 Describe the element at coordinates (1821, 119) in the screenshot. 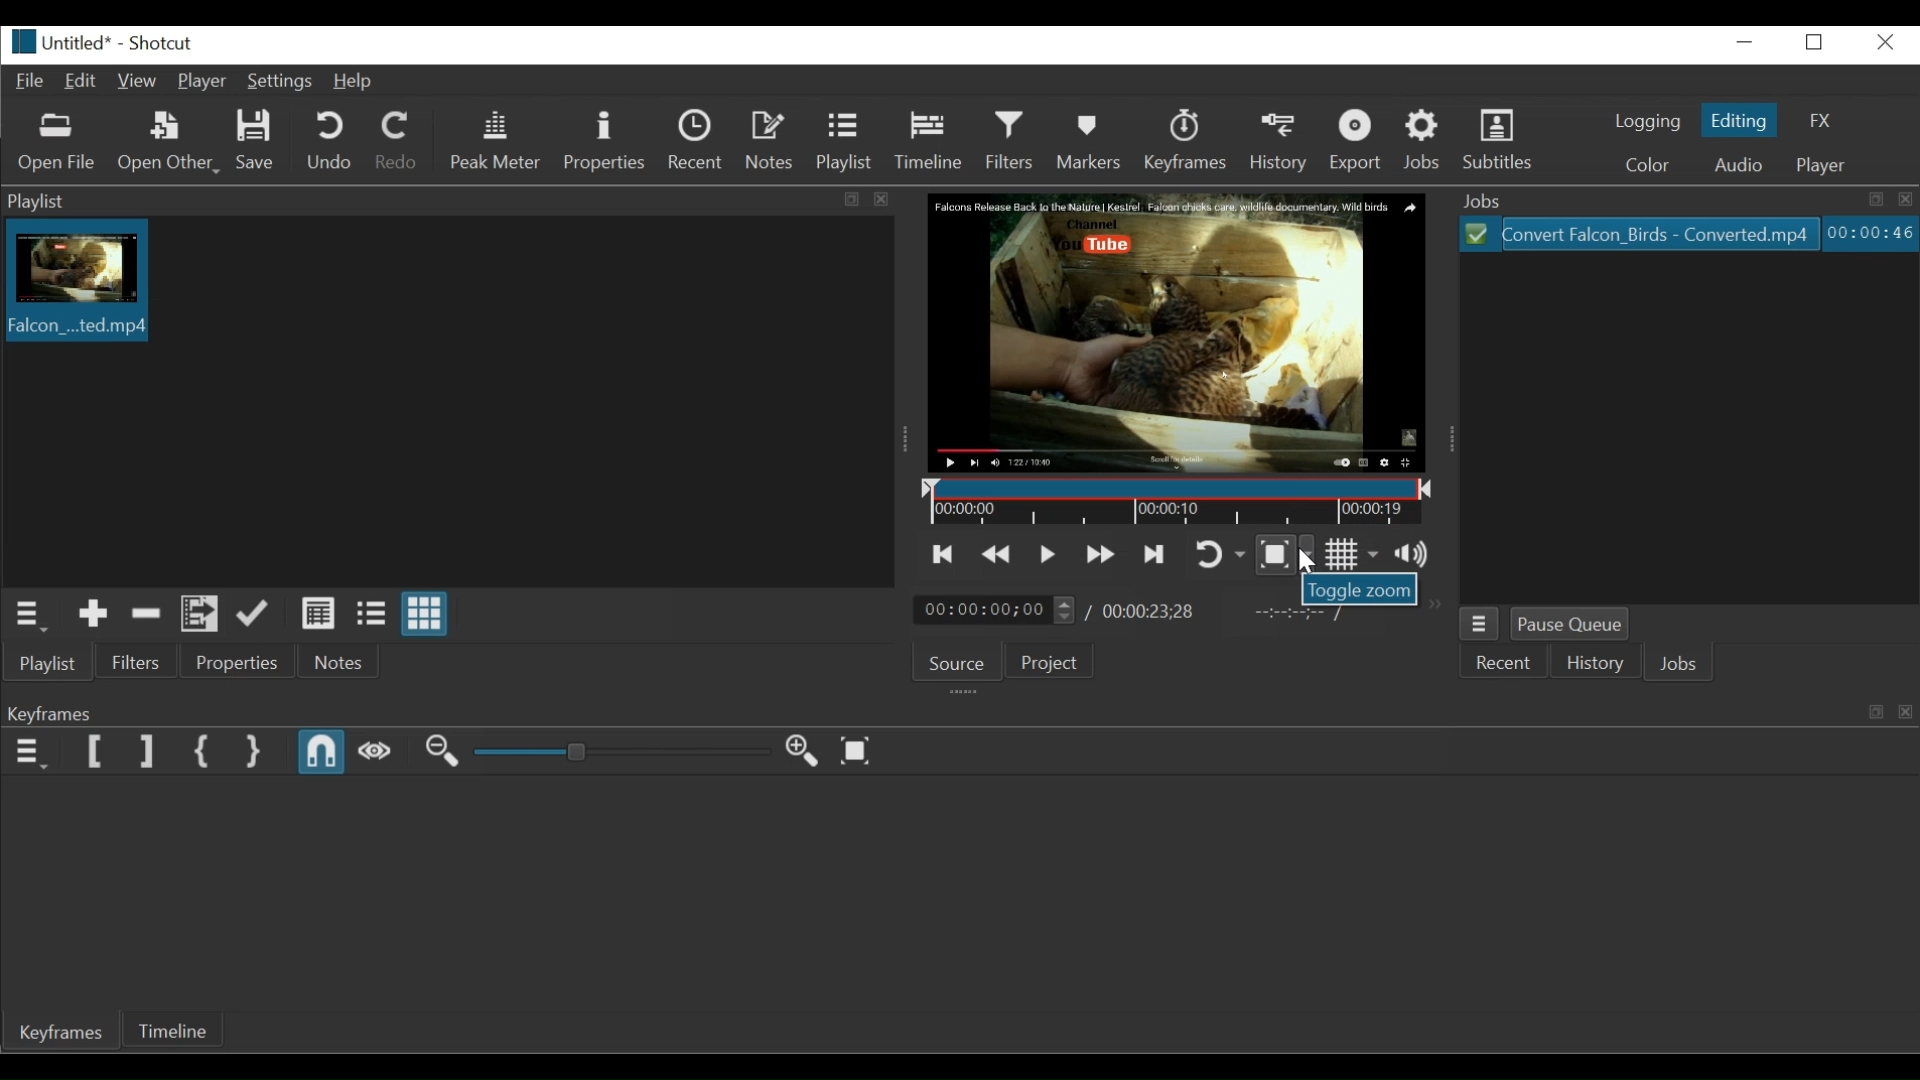

I see `FZ` at that location.